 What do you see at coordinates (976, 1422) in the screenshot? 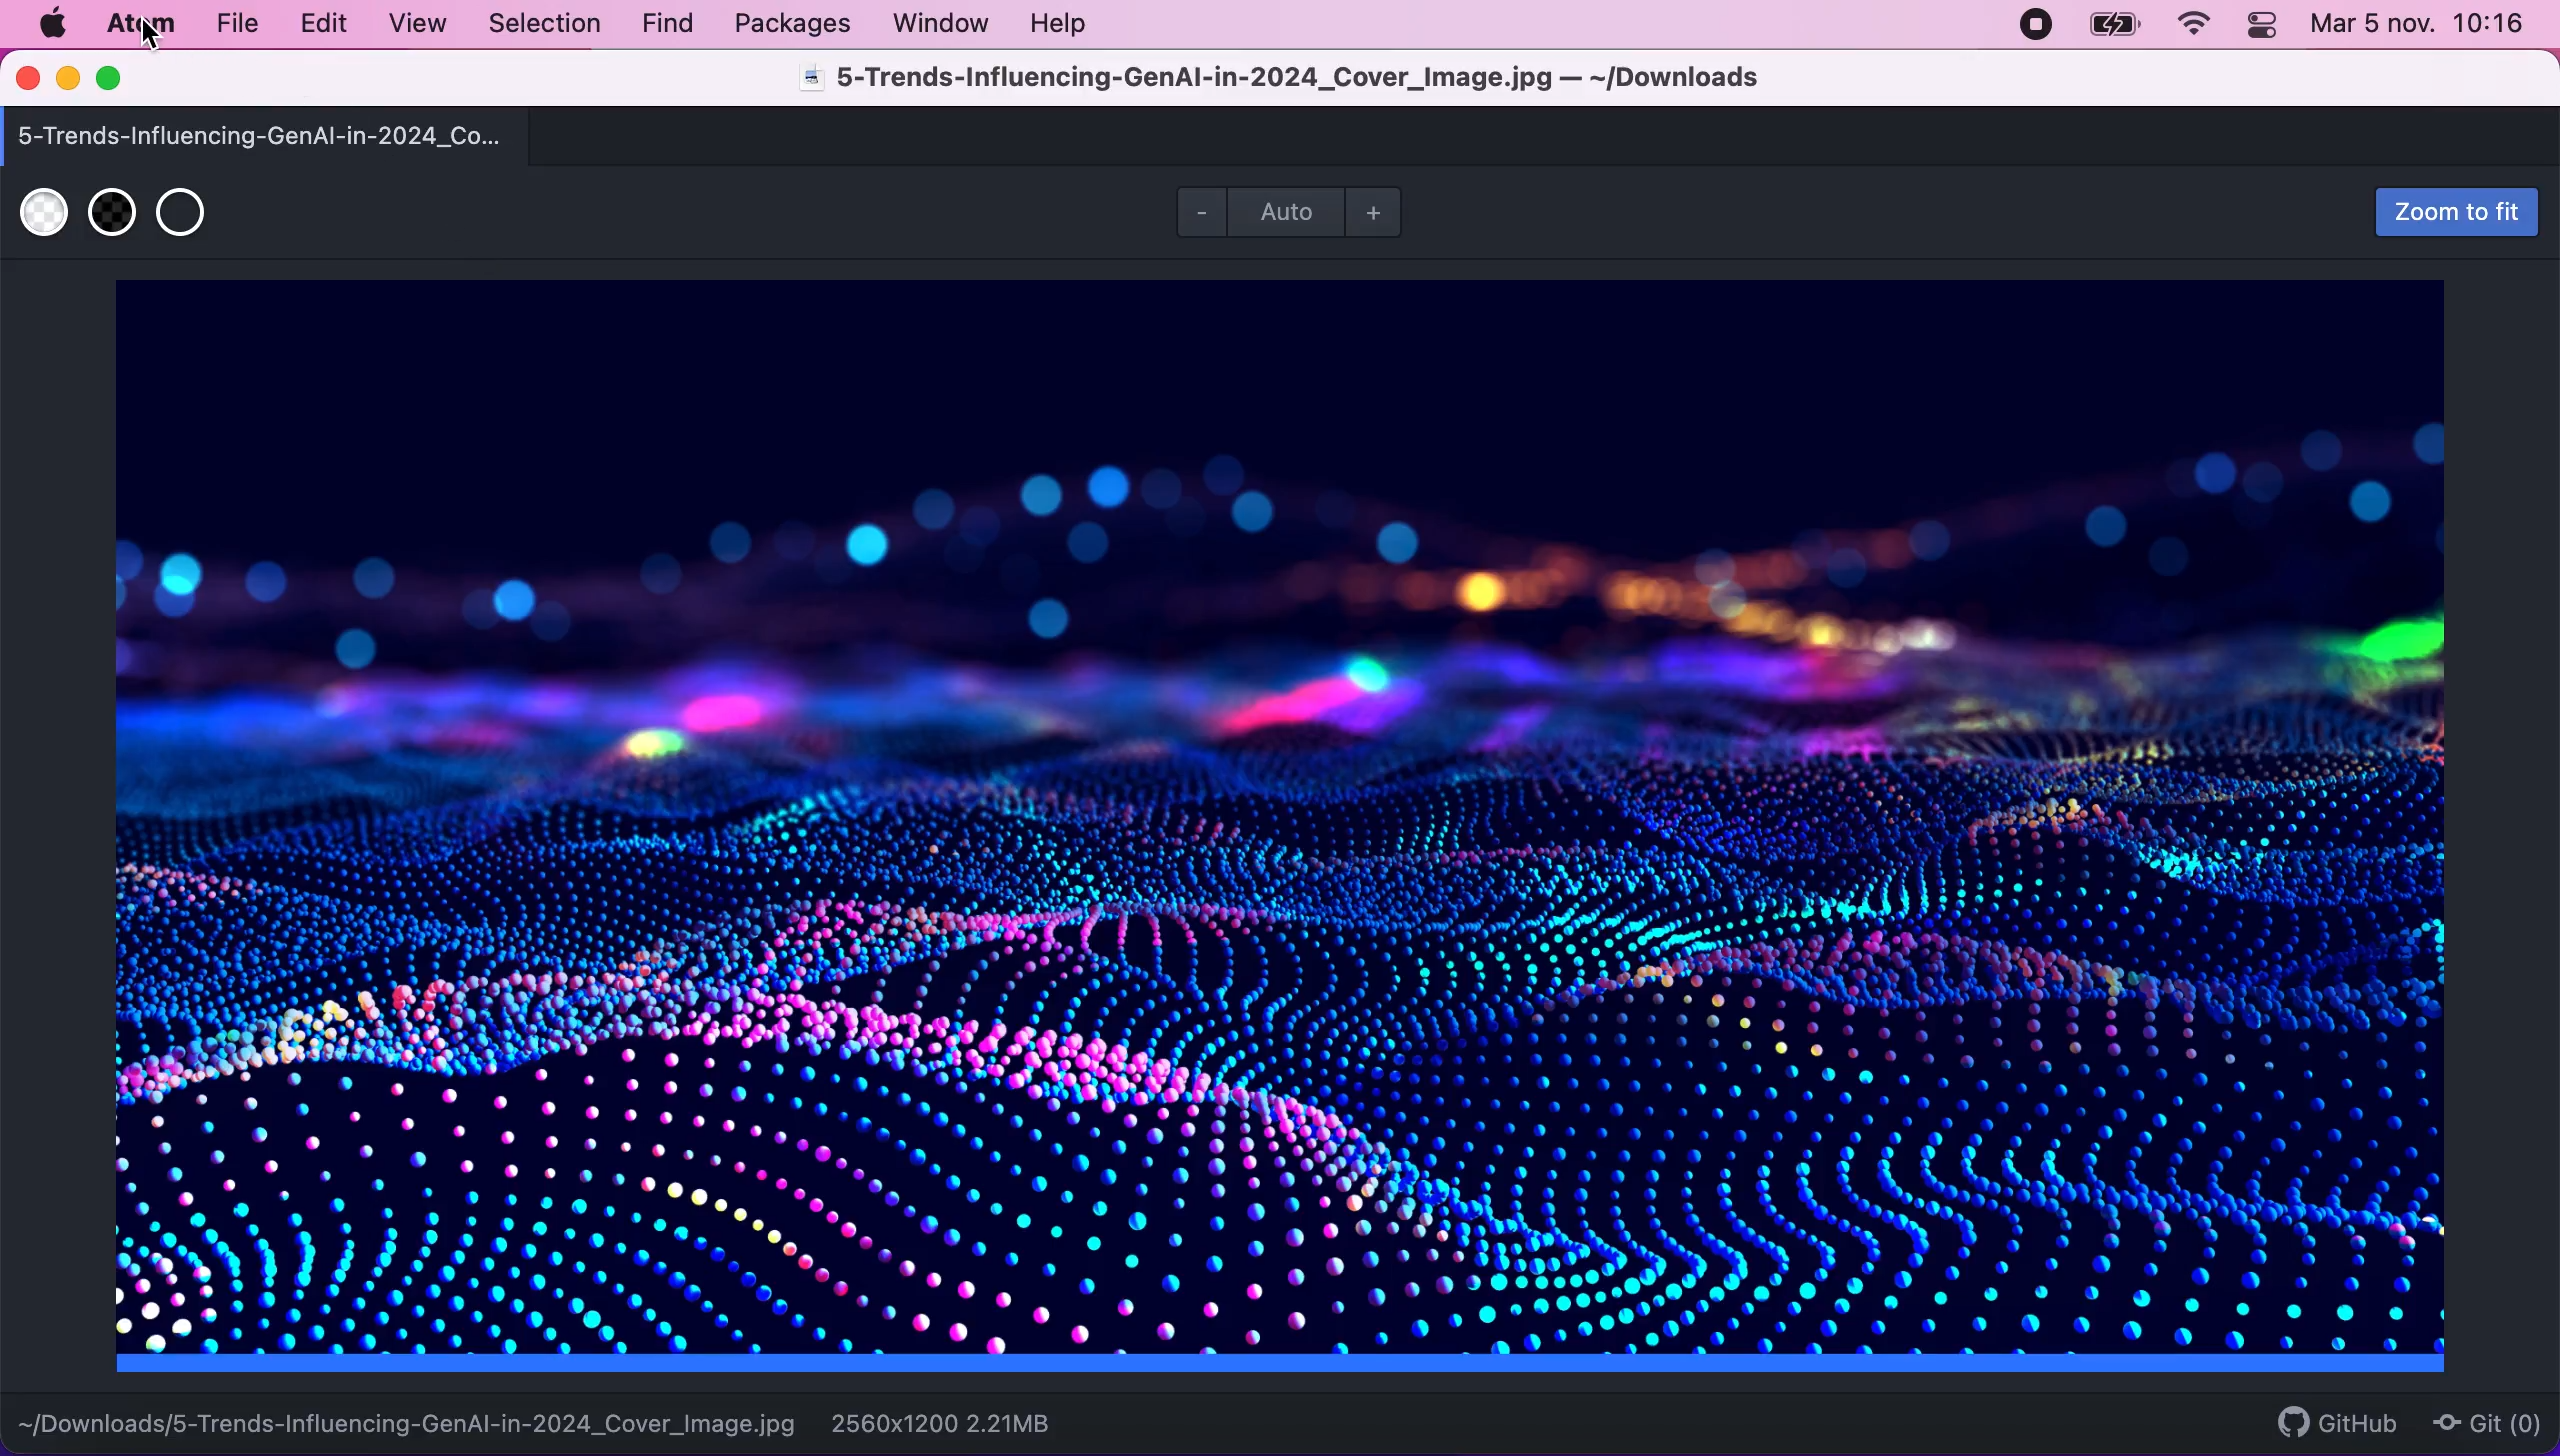
I see `pixels and mb` at bounding box center [976, 1422].